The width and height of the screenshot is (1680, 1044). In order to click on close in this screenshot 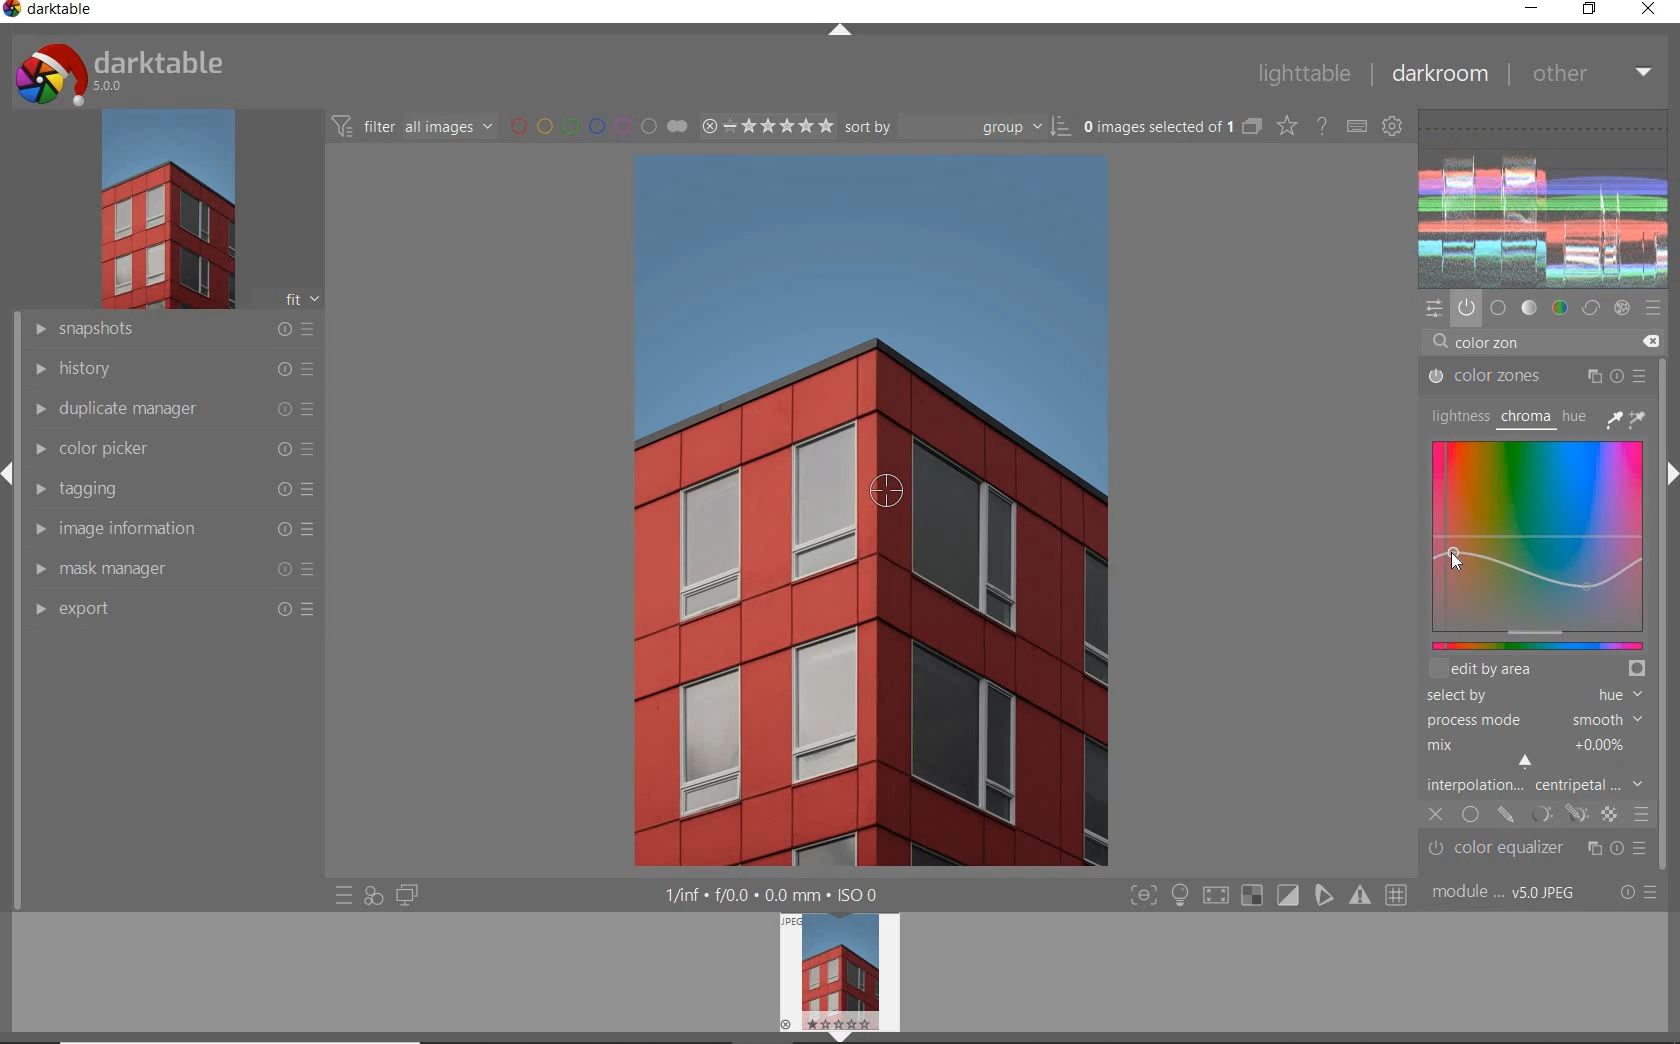, I will do `click(1649, 10)`.